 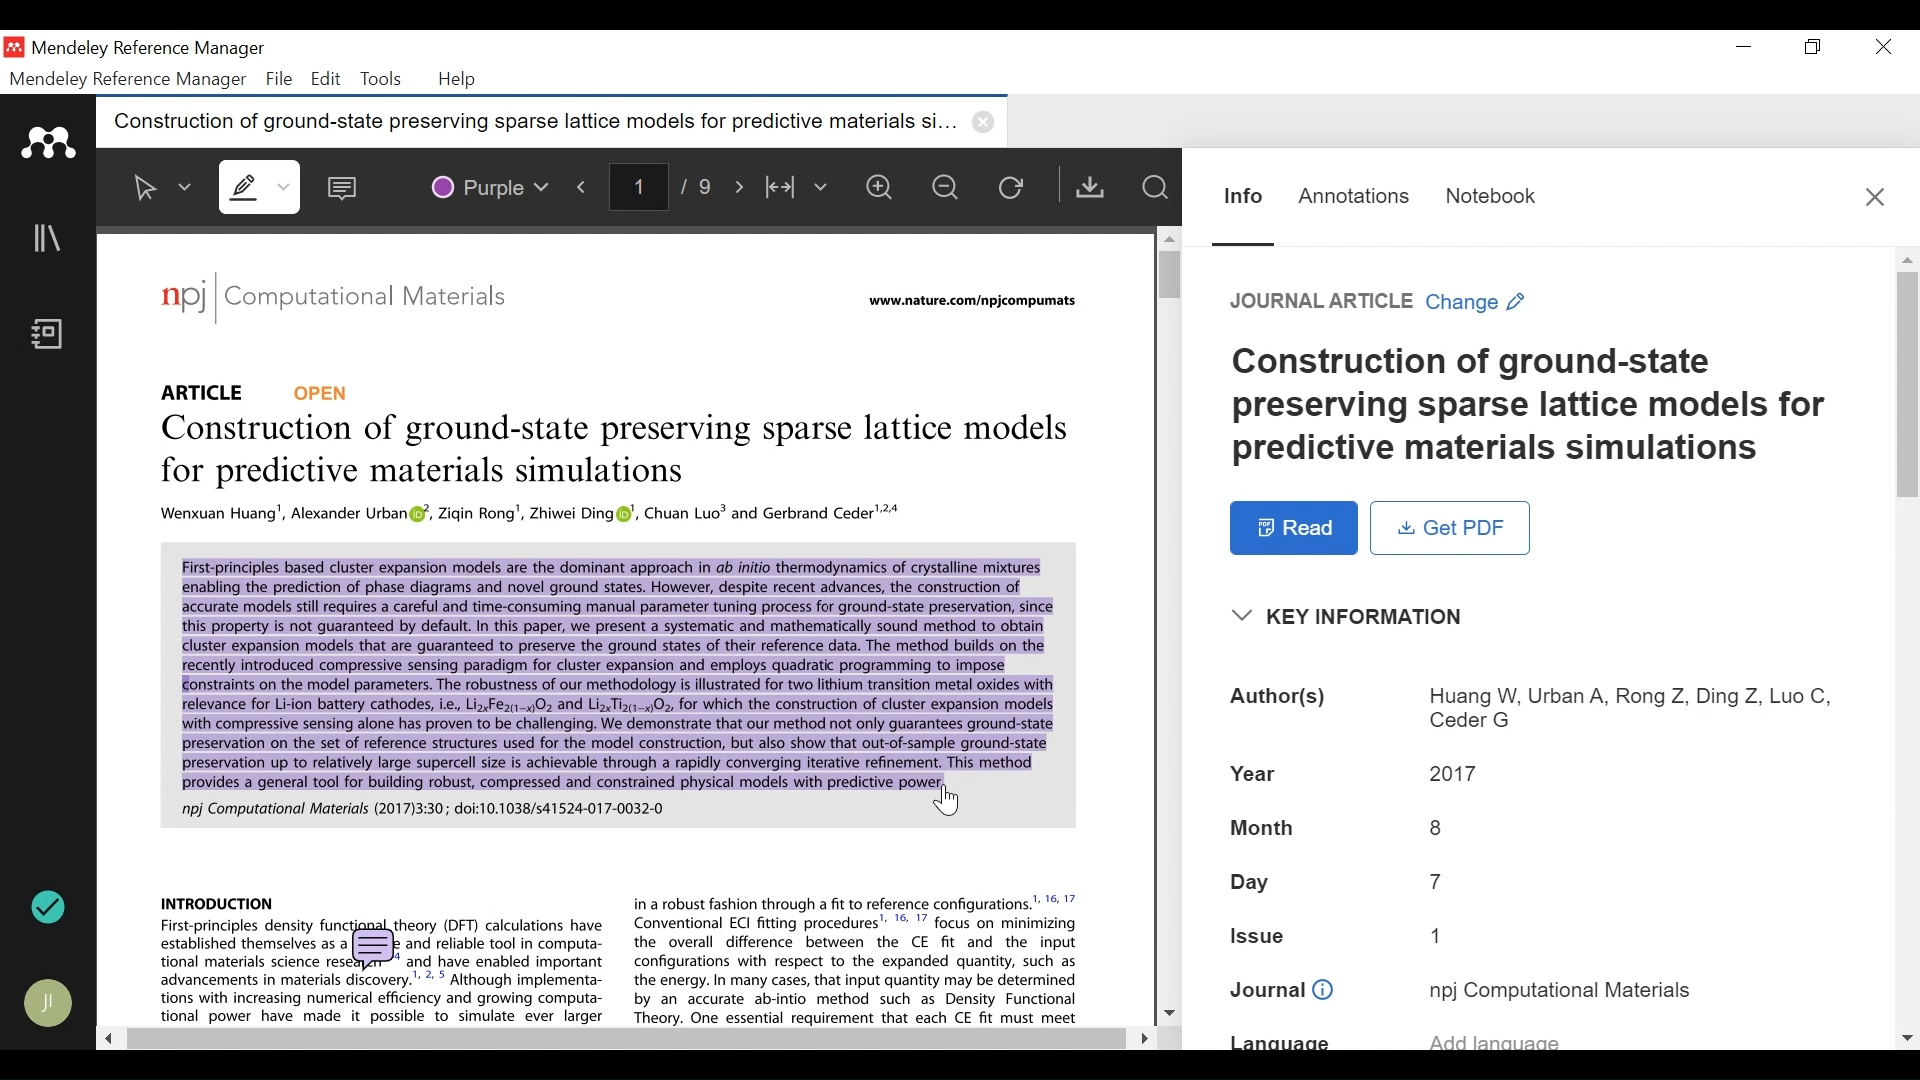 What do you see at coordinates (616, 685) in the screenshot?
I see `PDF Context` at bounding box center [616, 685].